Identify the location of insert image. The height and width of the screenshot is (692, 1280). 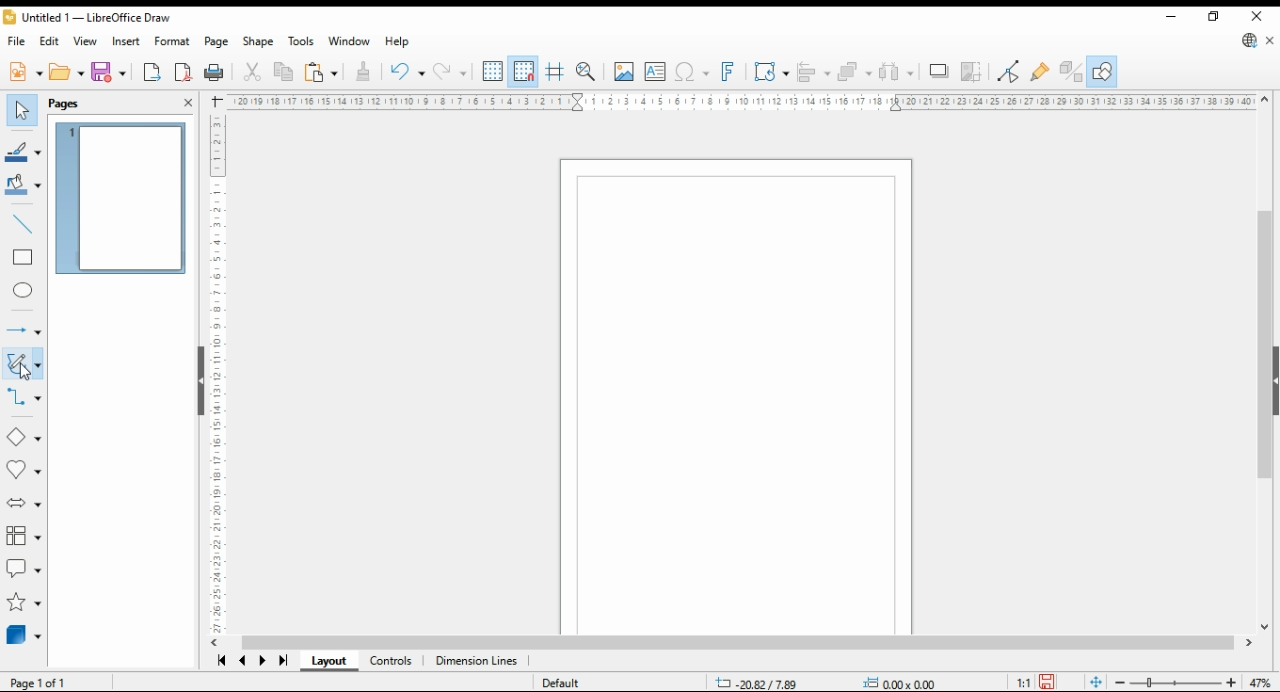
(624, 71).